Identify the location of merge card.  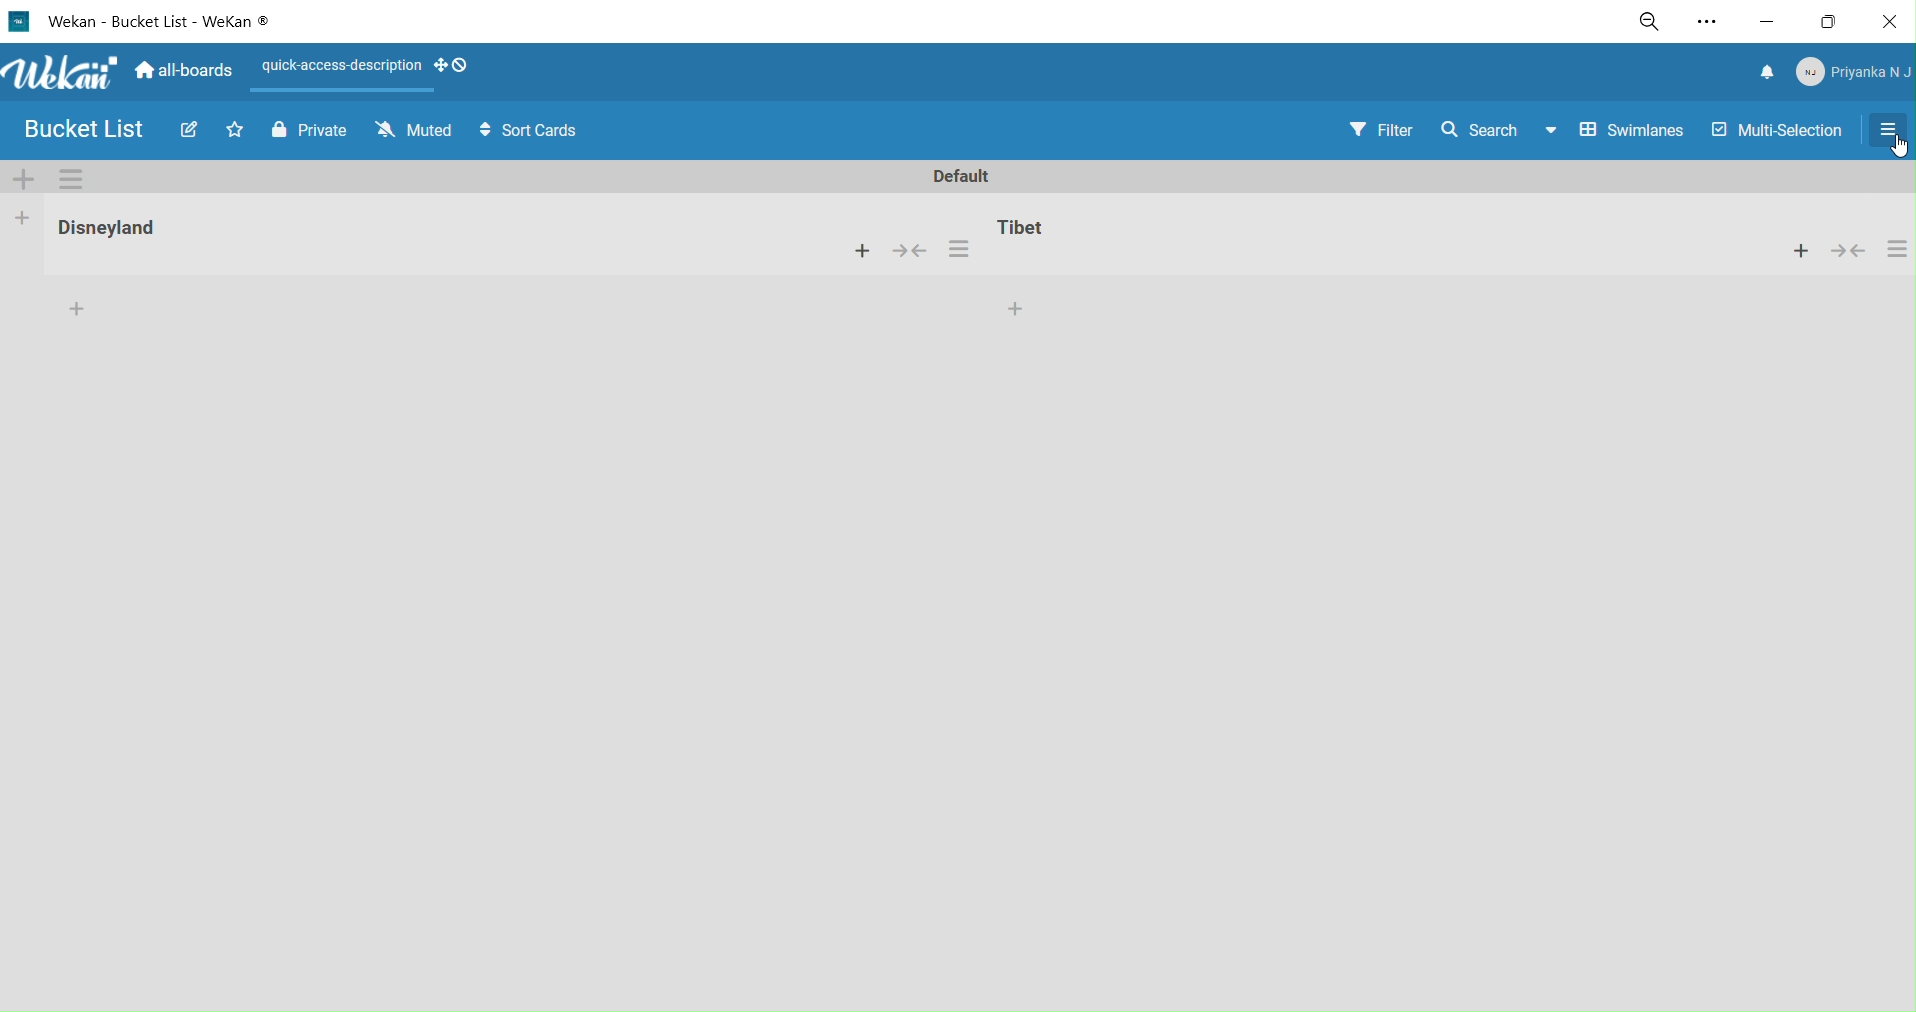
(1851, 254).